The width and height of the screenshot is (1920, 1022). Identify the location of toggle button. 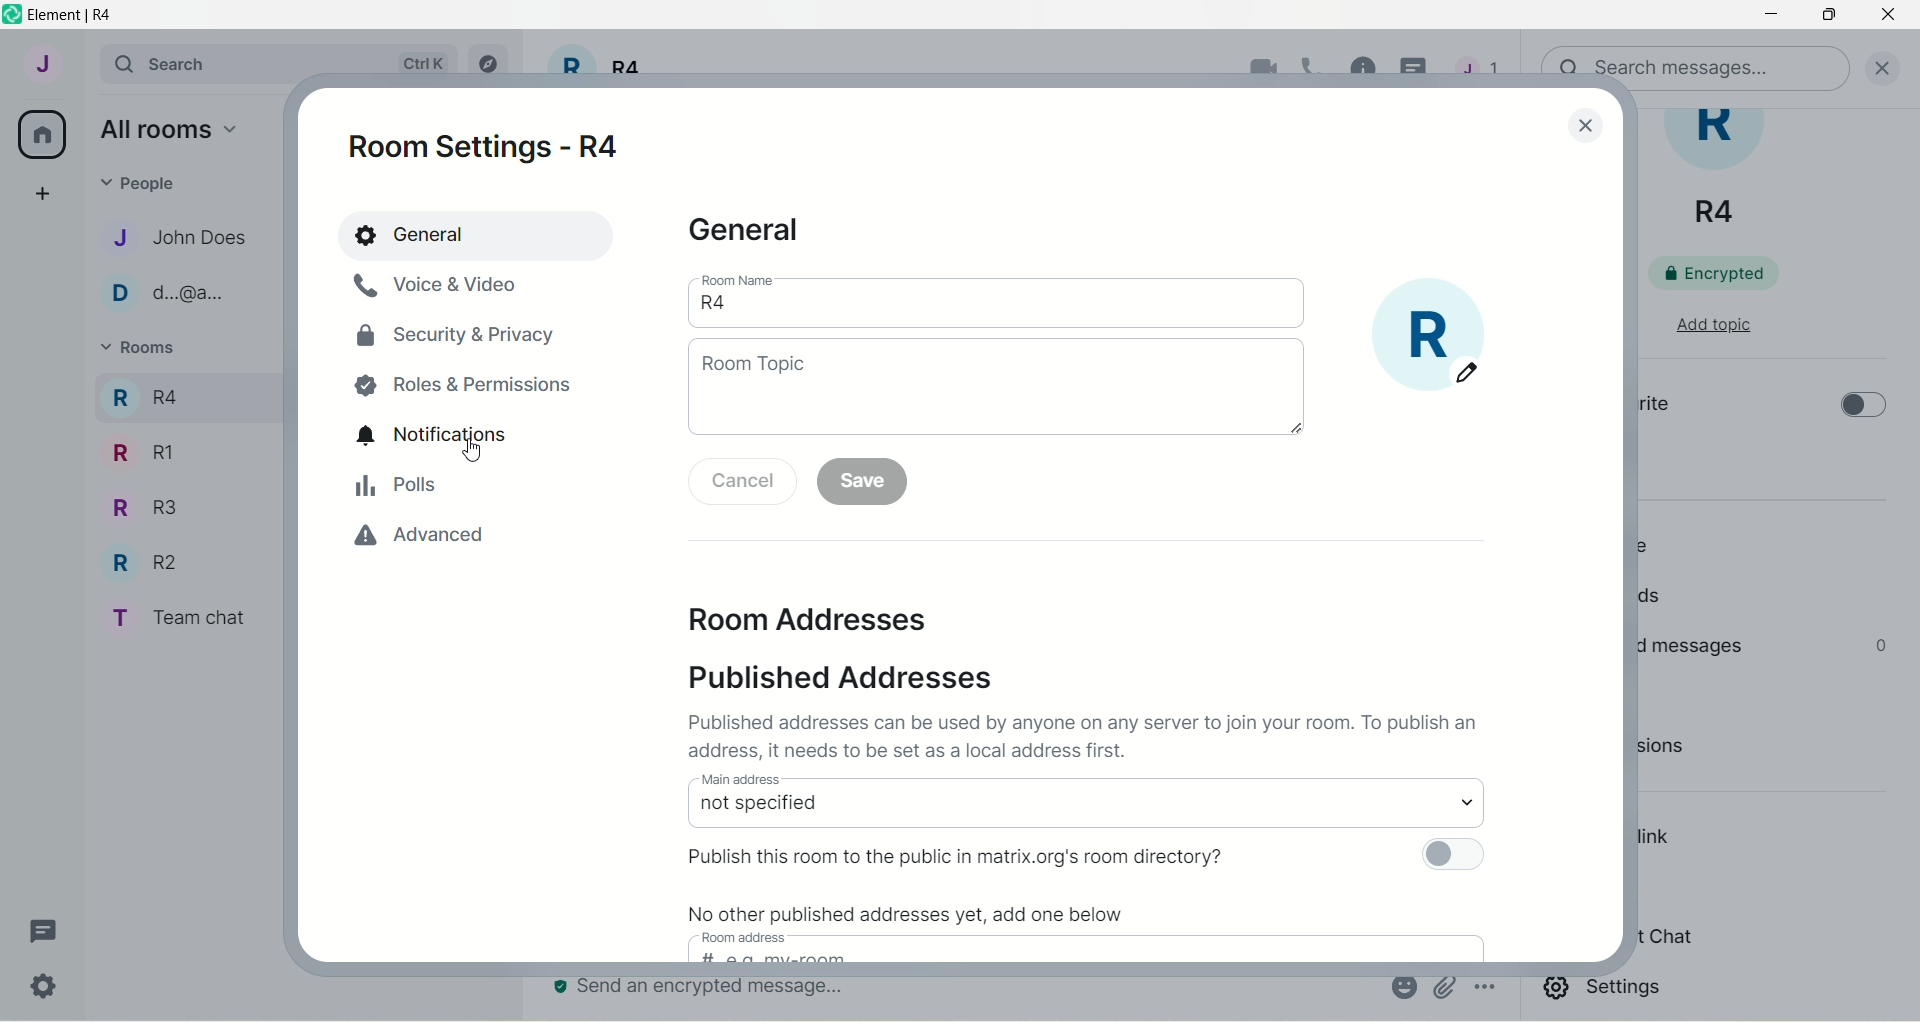
(1450, 855).